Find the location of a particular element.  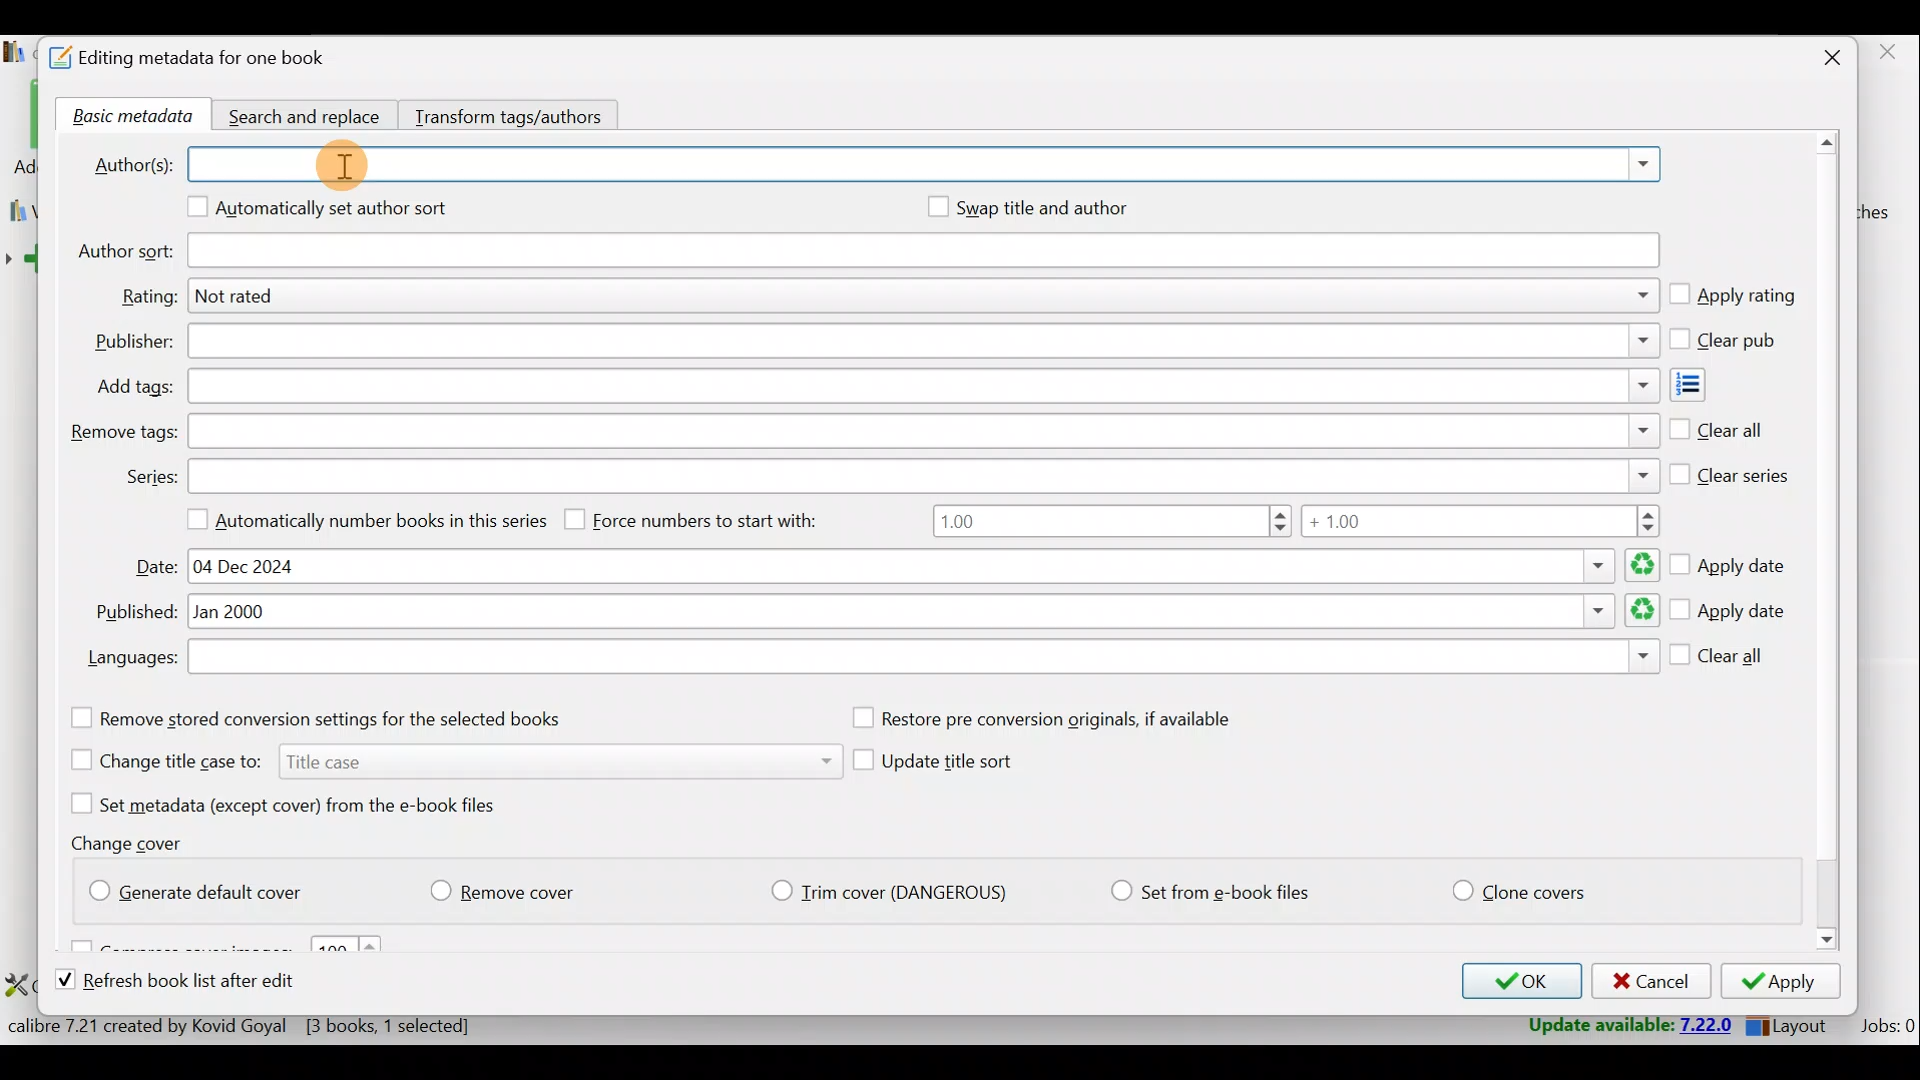

Apply rating is located at coordinates (1732, 297).